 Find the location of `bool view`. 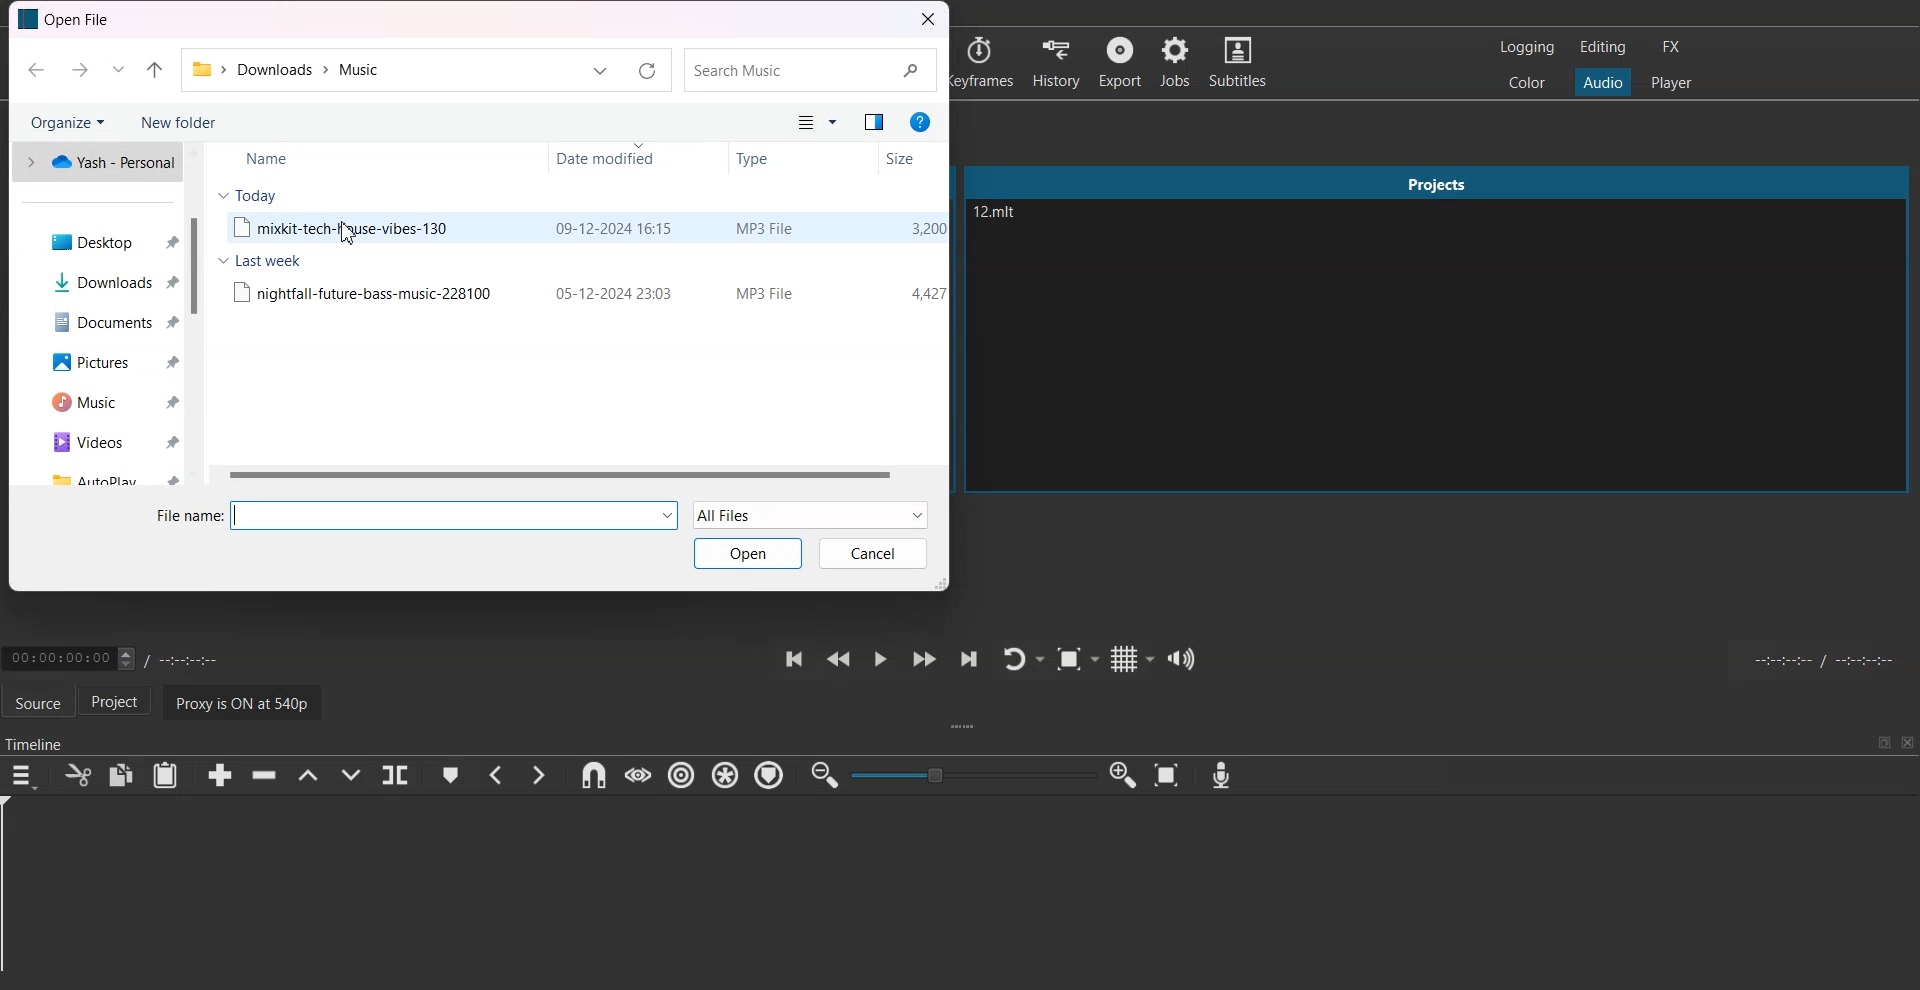

bool view is located at coordinates (876, 124).